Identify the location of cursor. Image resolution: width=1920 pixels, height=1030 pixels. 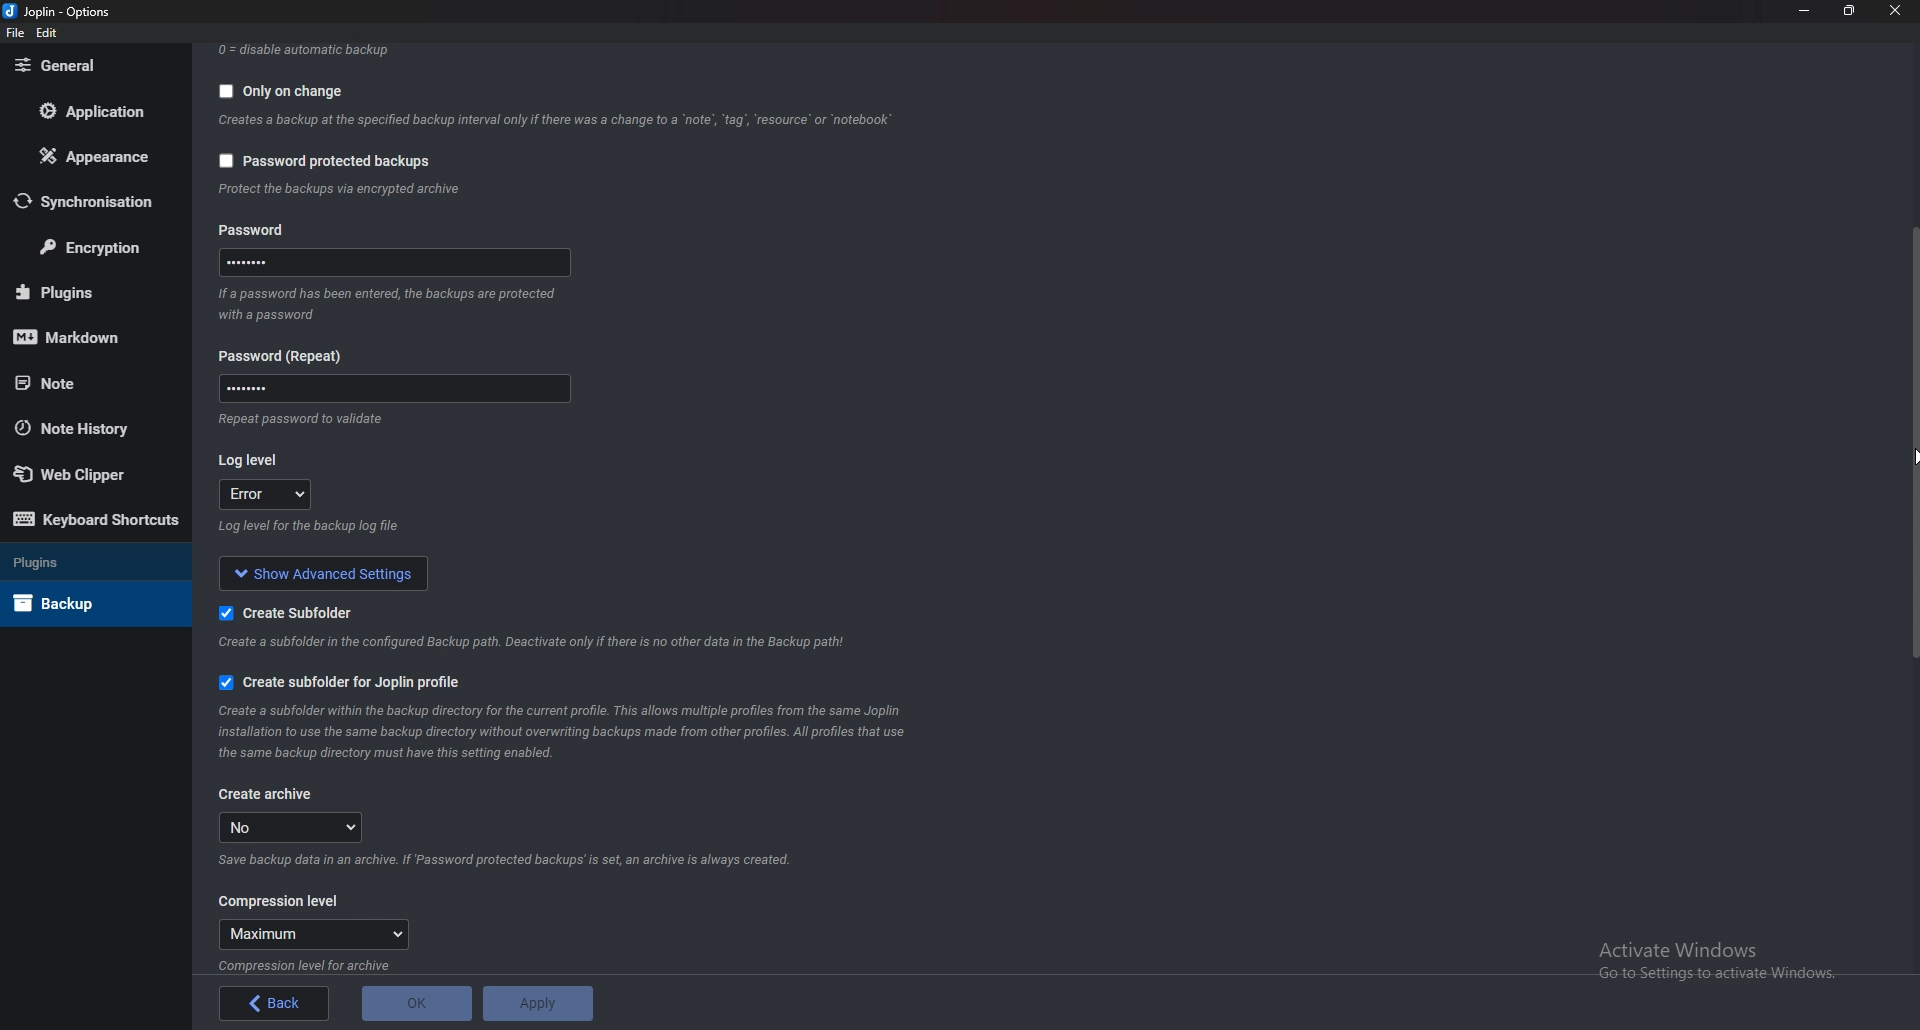
(1908, 461).